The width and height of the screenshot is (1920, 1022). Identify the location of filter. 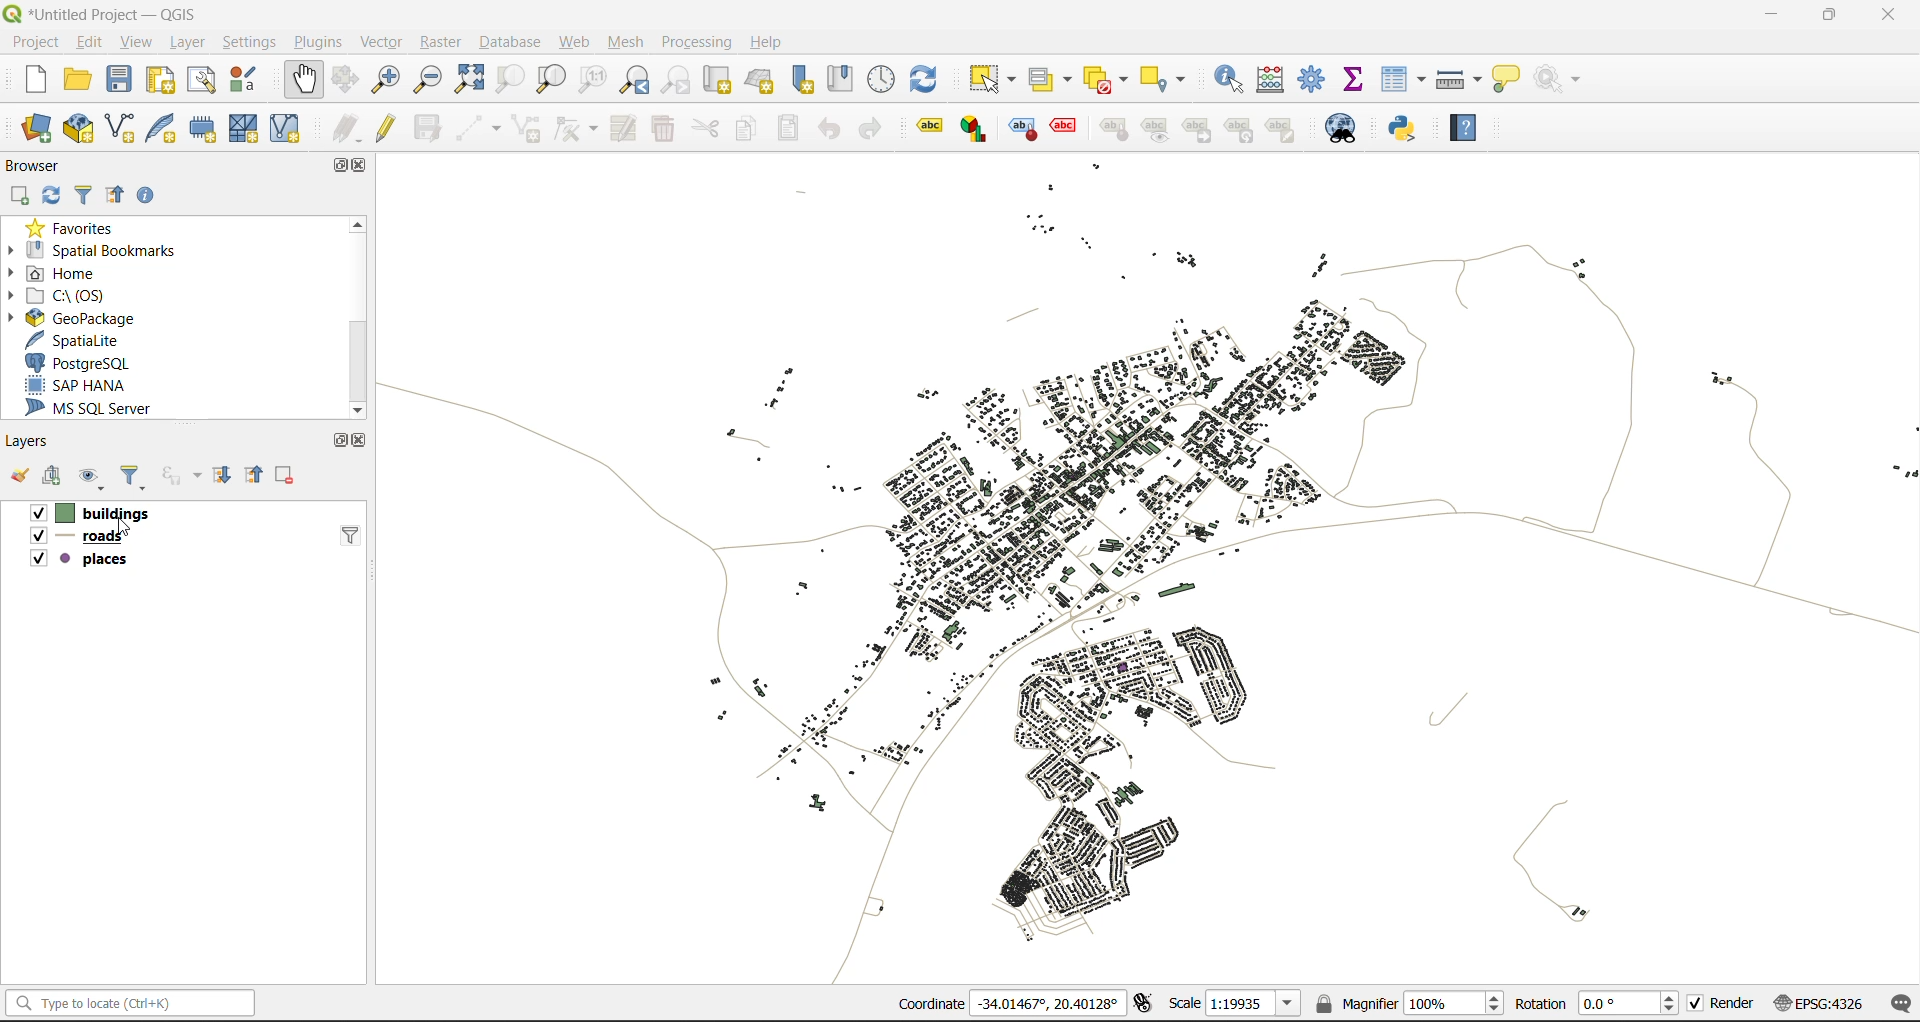
(350, 537).